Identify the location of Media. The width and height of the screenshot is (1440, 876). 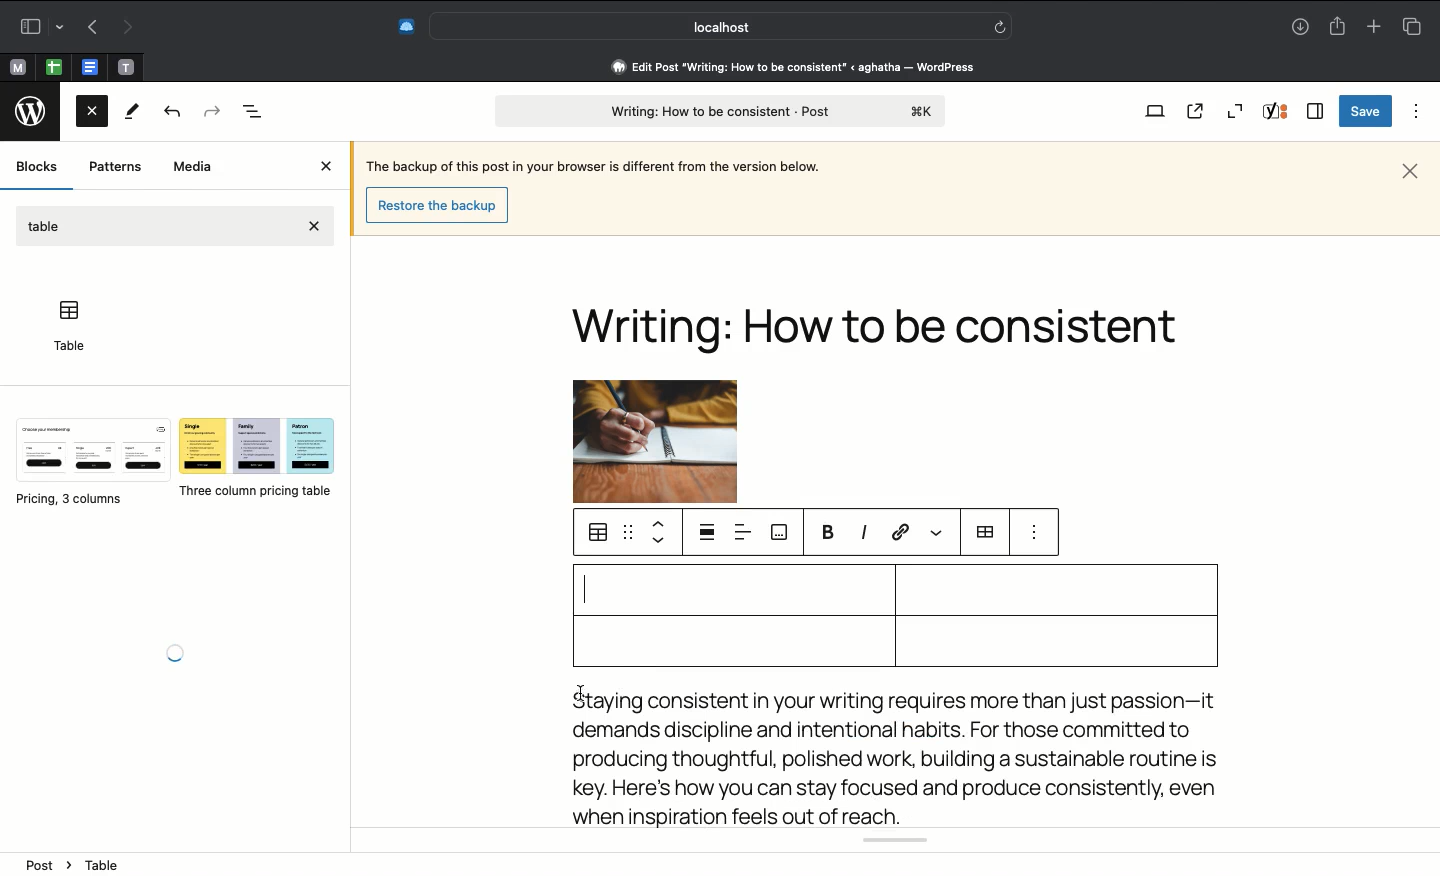
(194, 168).